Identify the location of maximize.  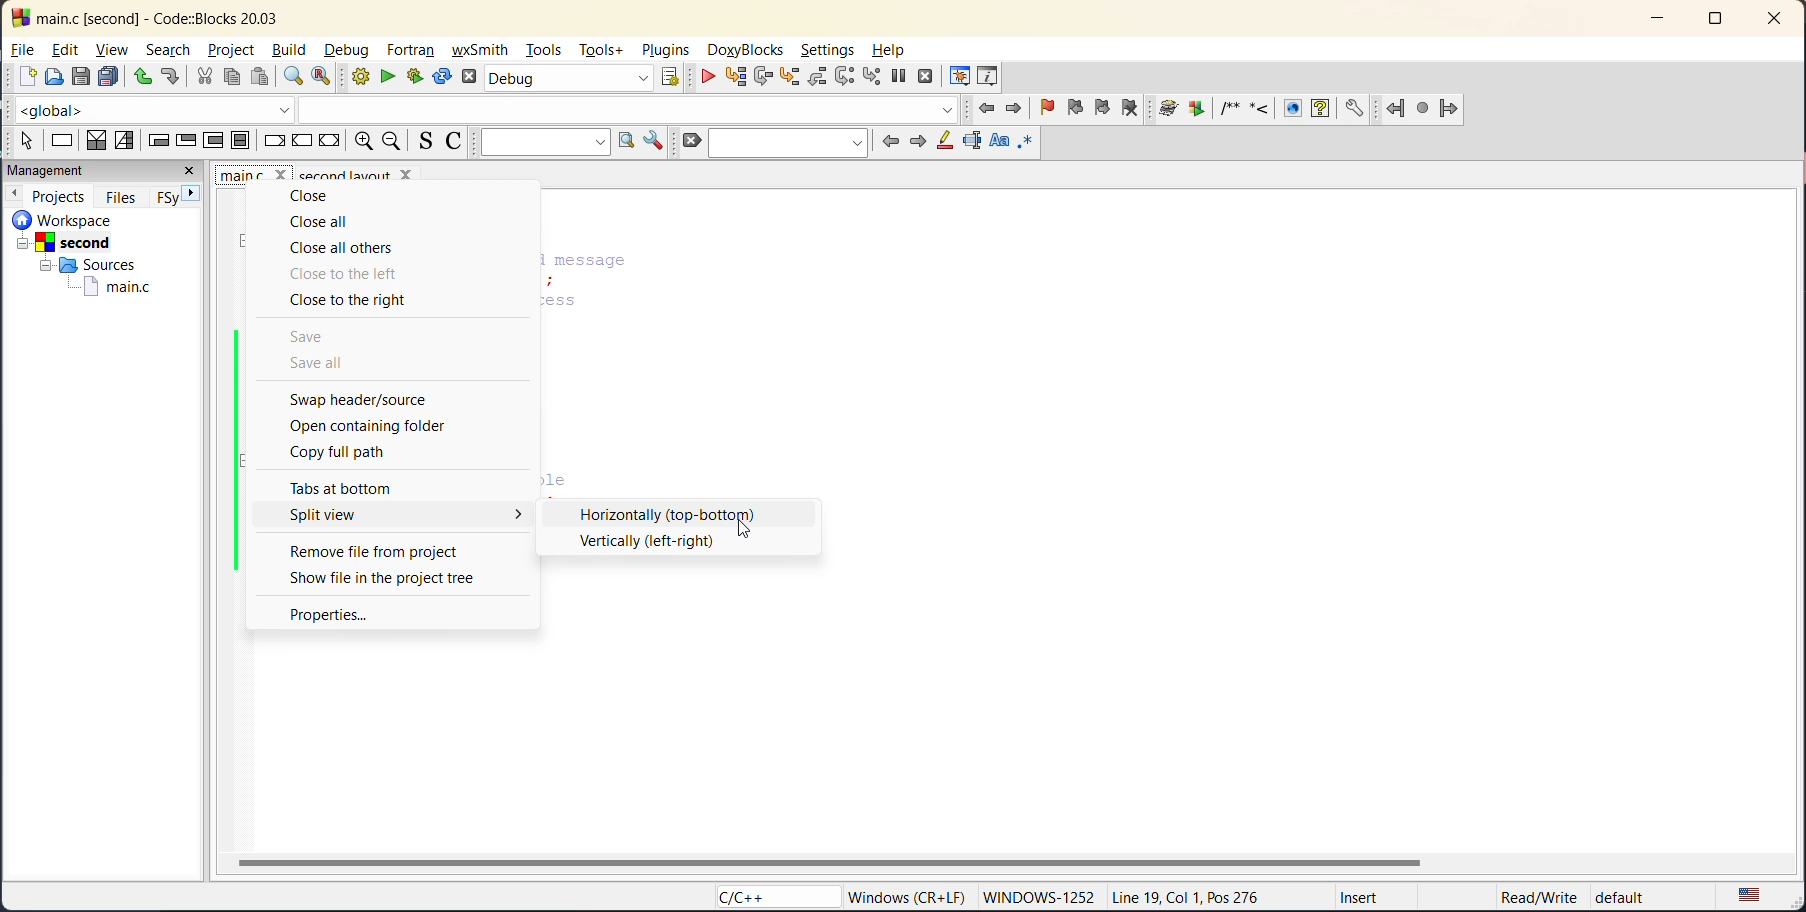
(1720, 20).